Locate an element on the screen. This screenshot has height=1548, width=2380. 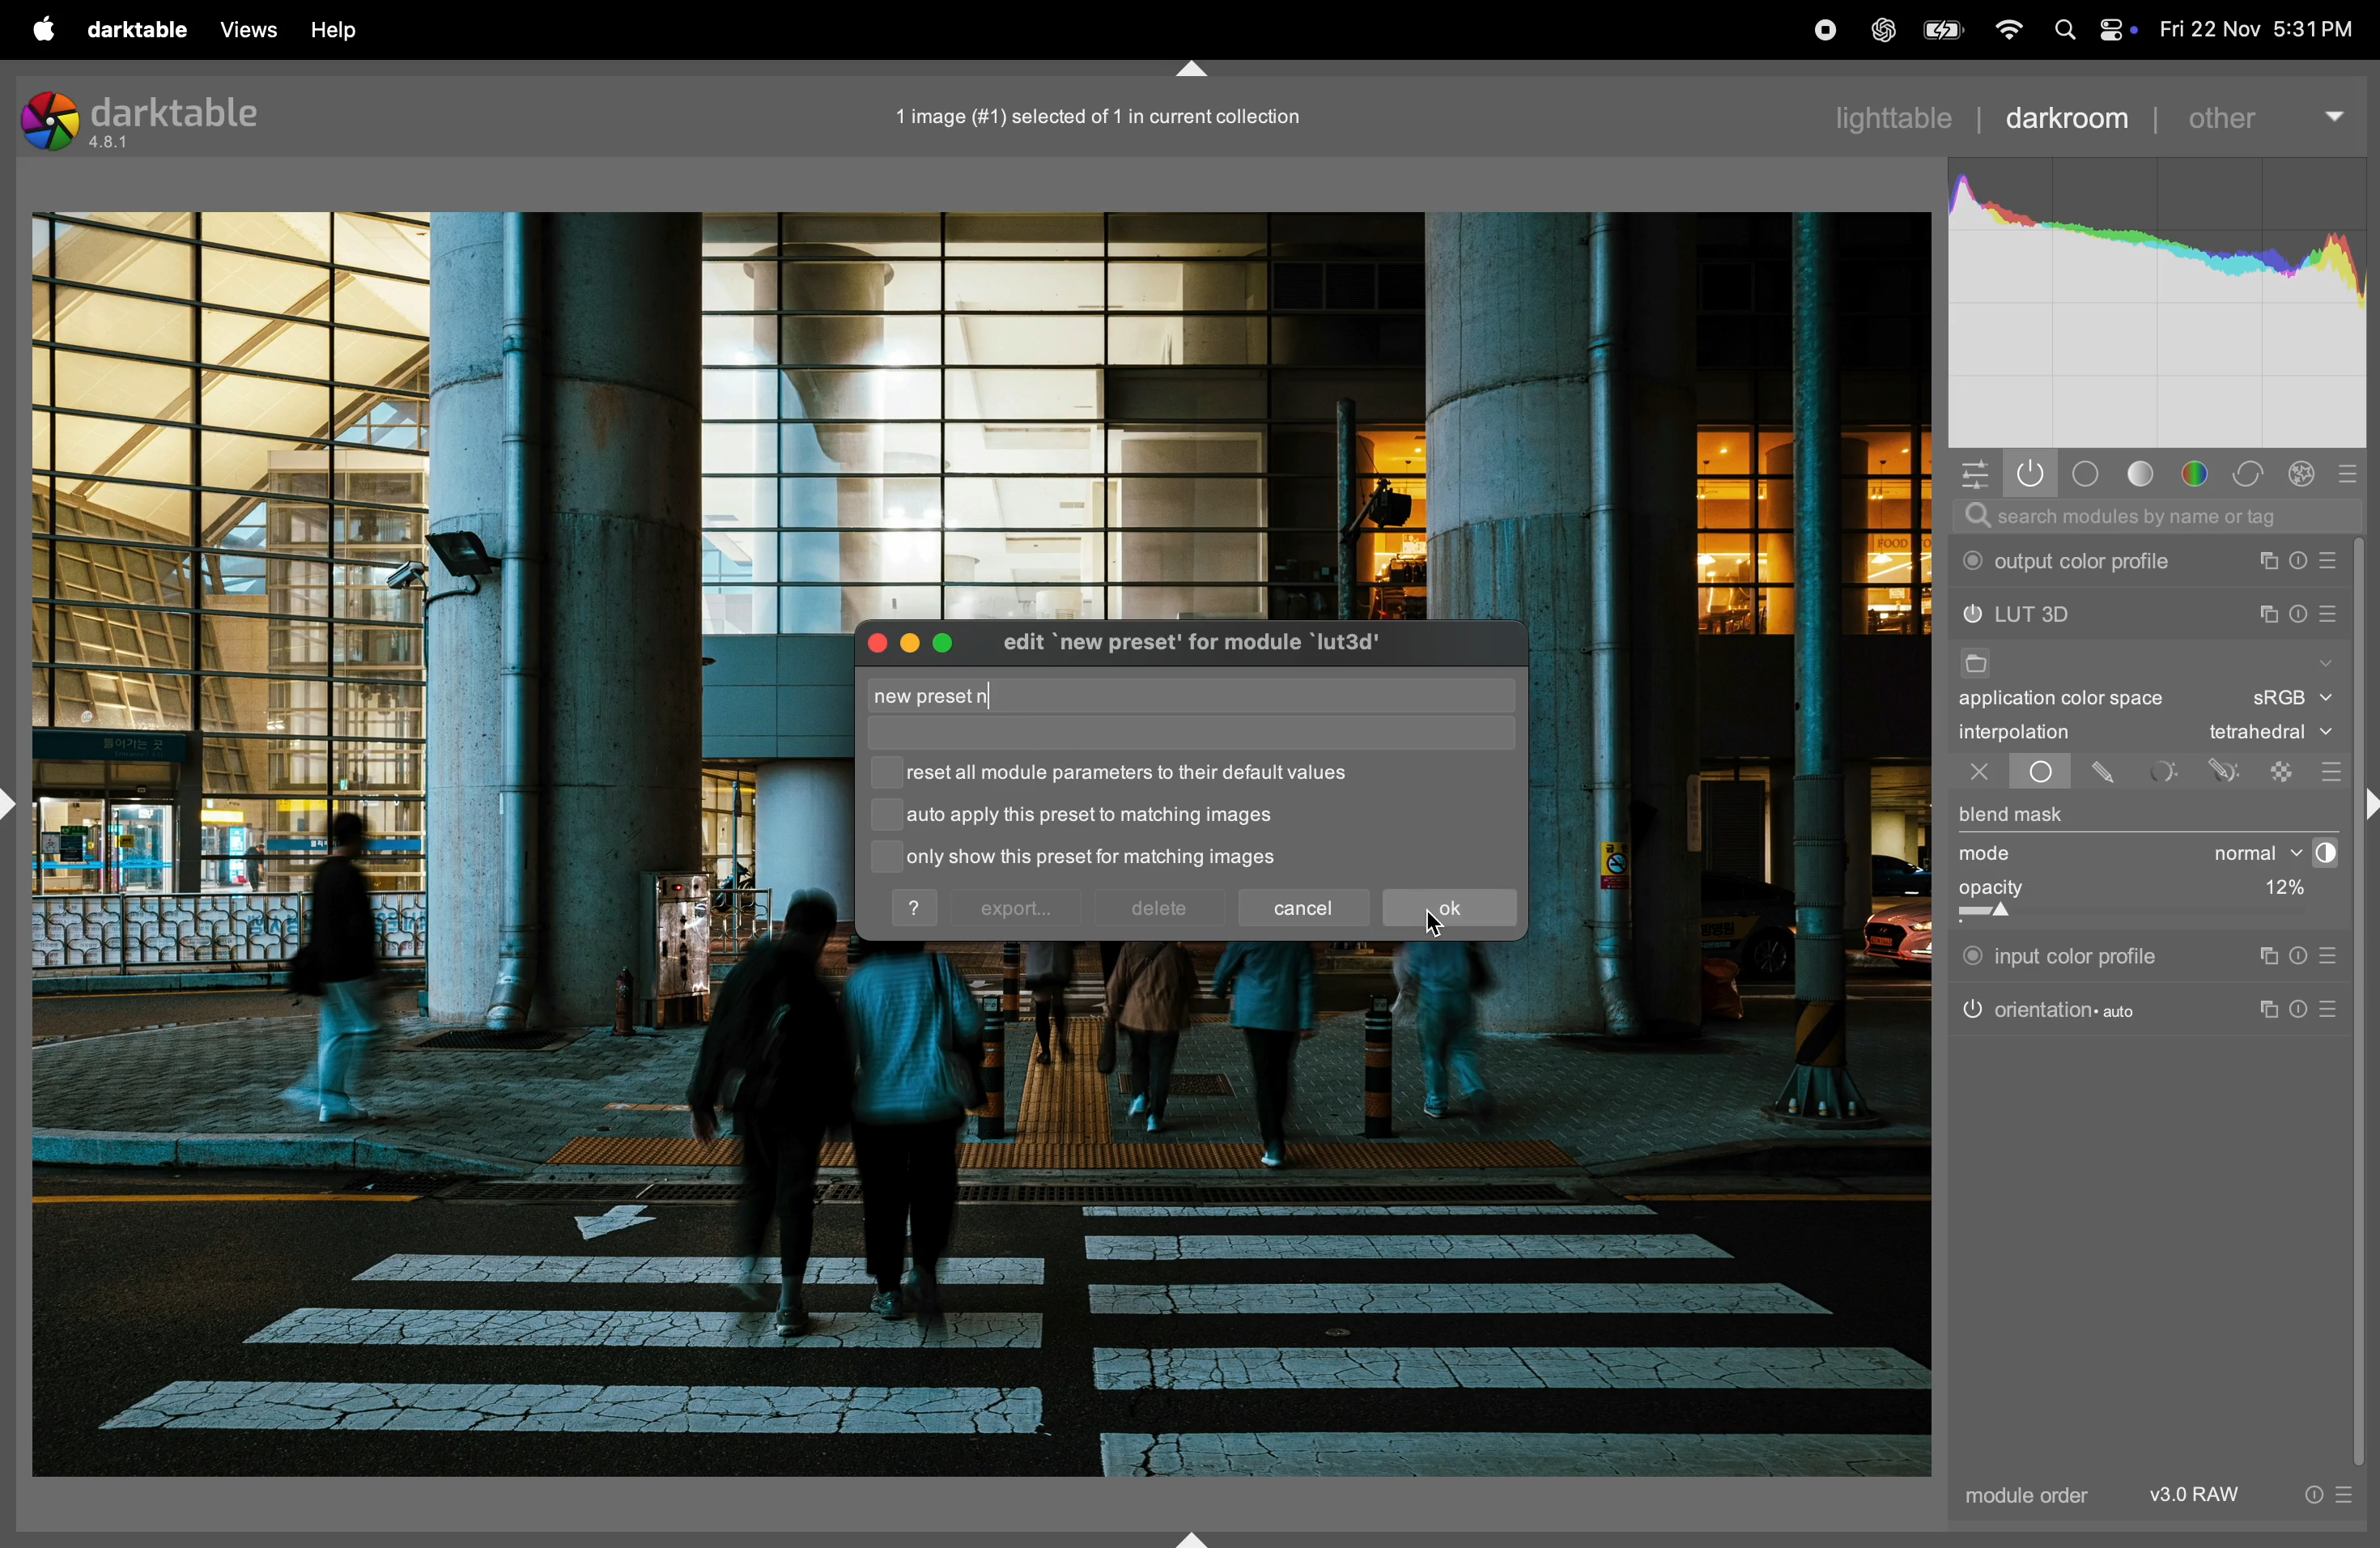
histogram is located at coordinates (2159, 305).